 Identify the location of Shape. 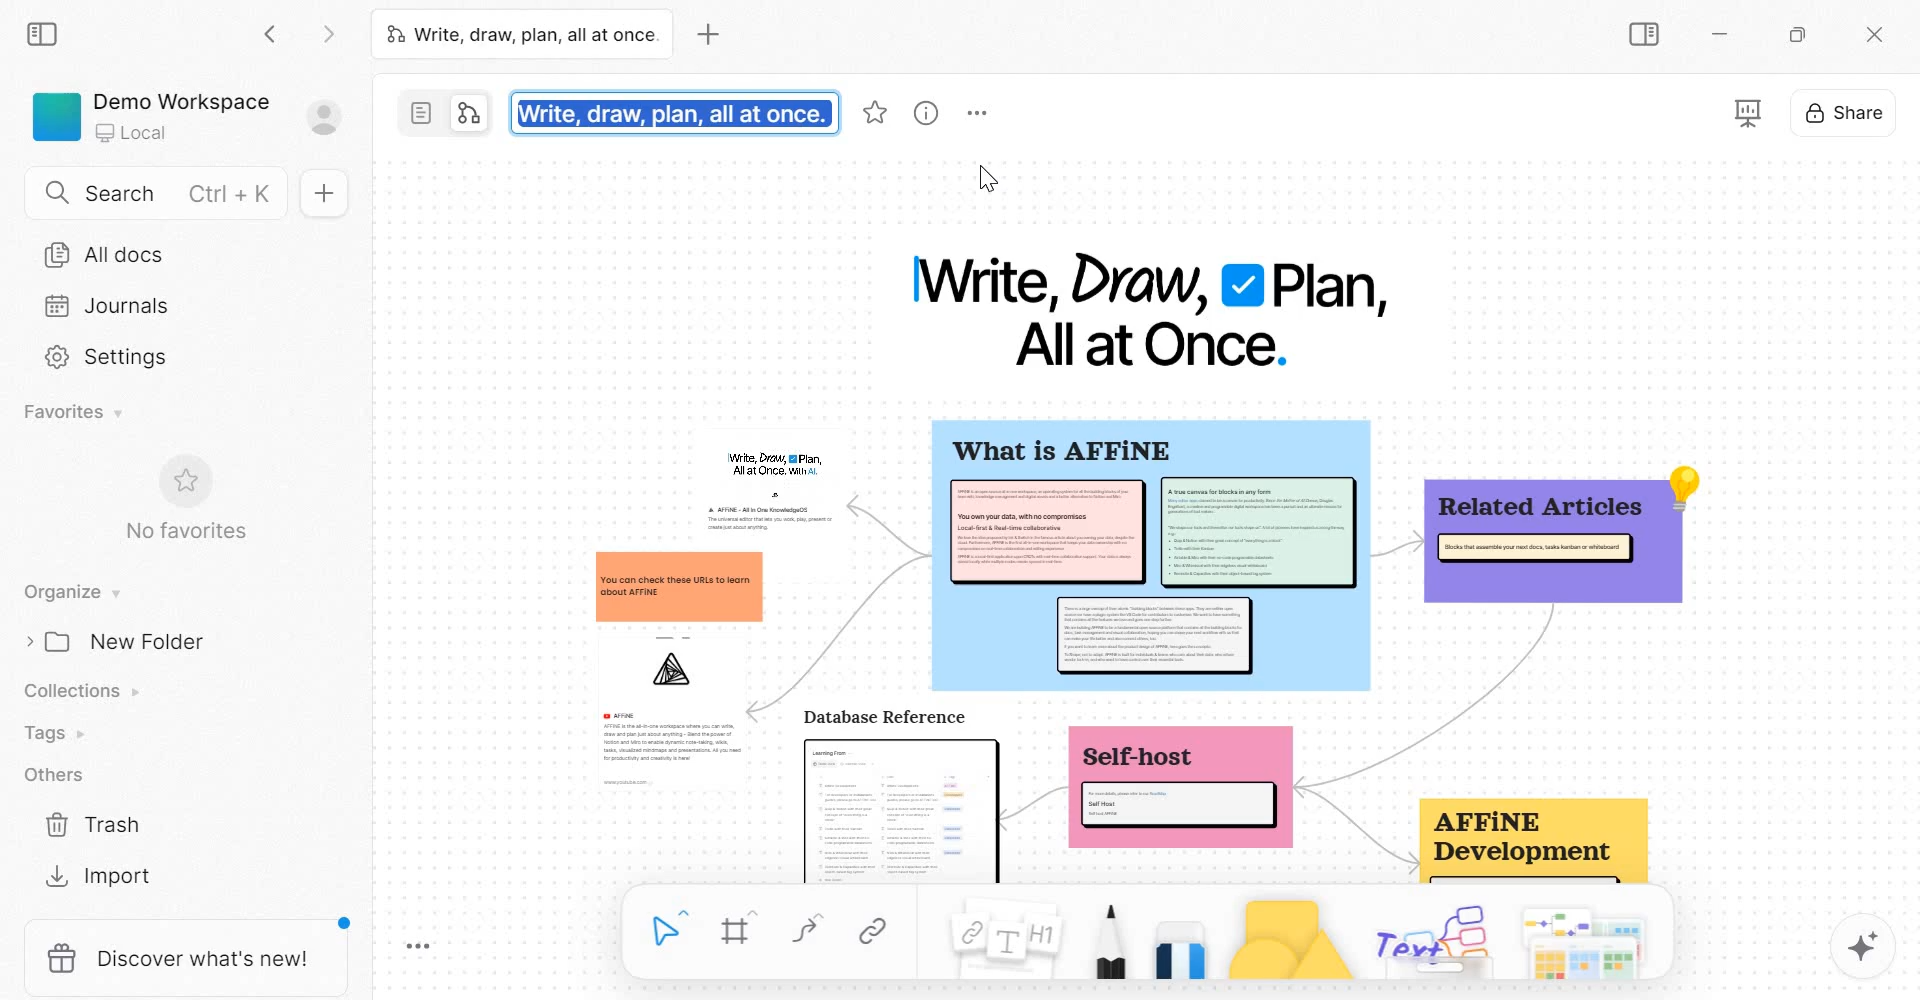
(1289, 938).